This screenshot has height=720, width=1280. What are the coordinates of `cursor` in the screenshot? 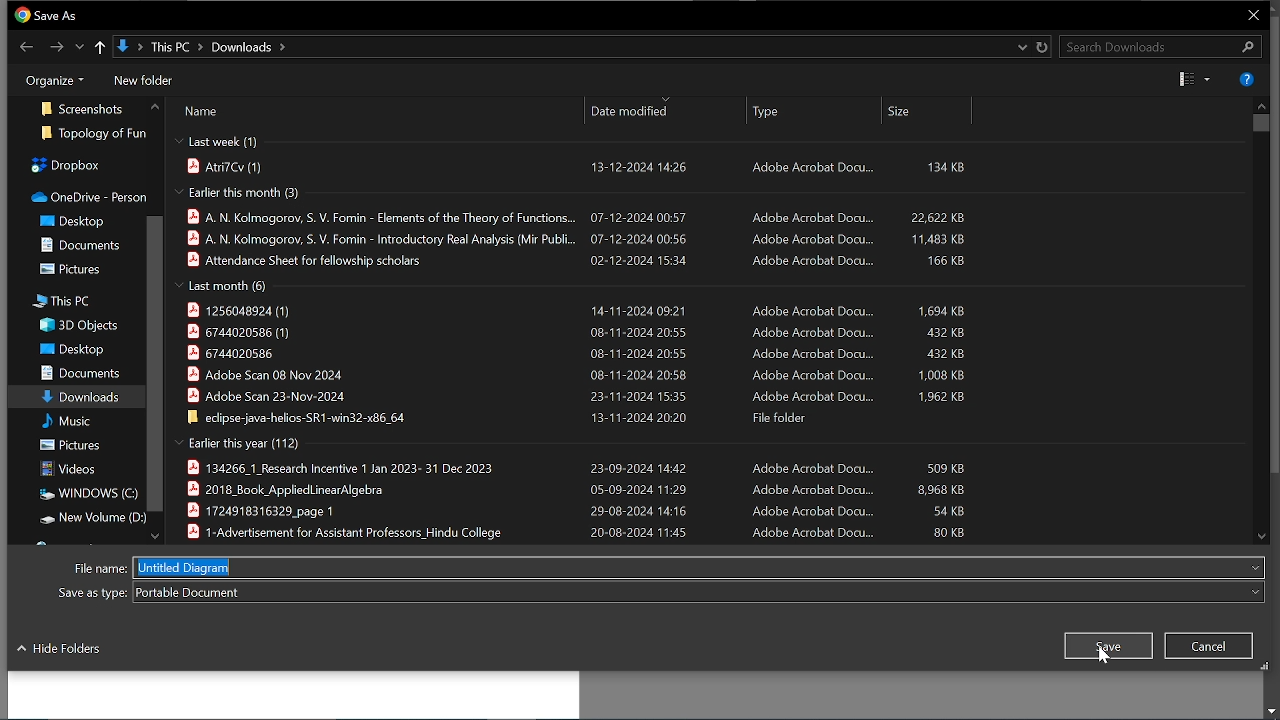 It's located at (1104, 660).